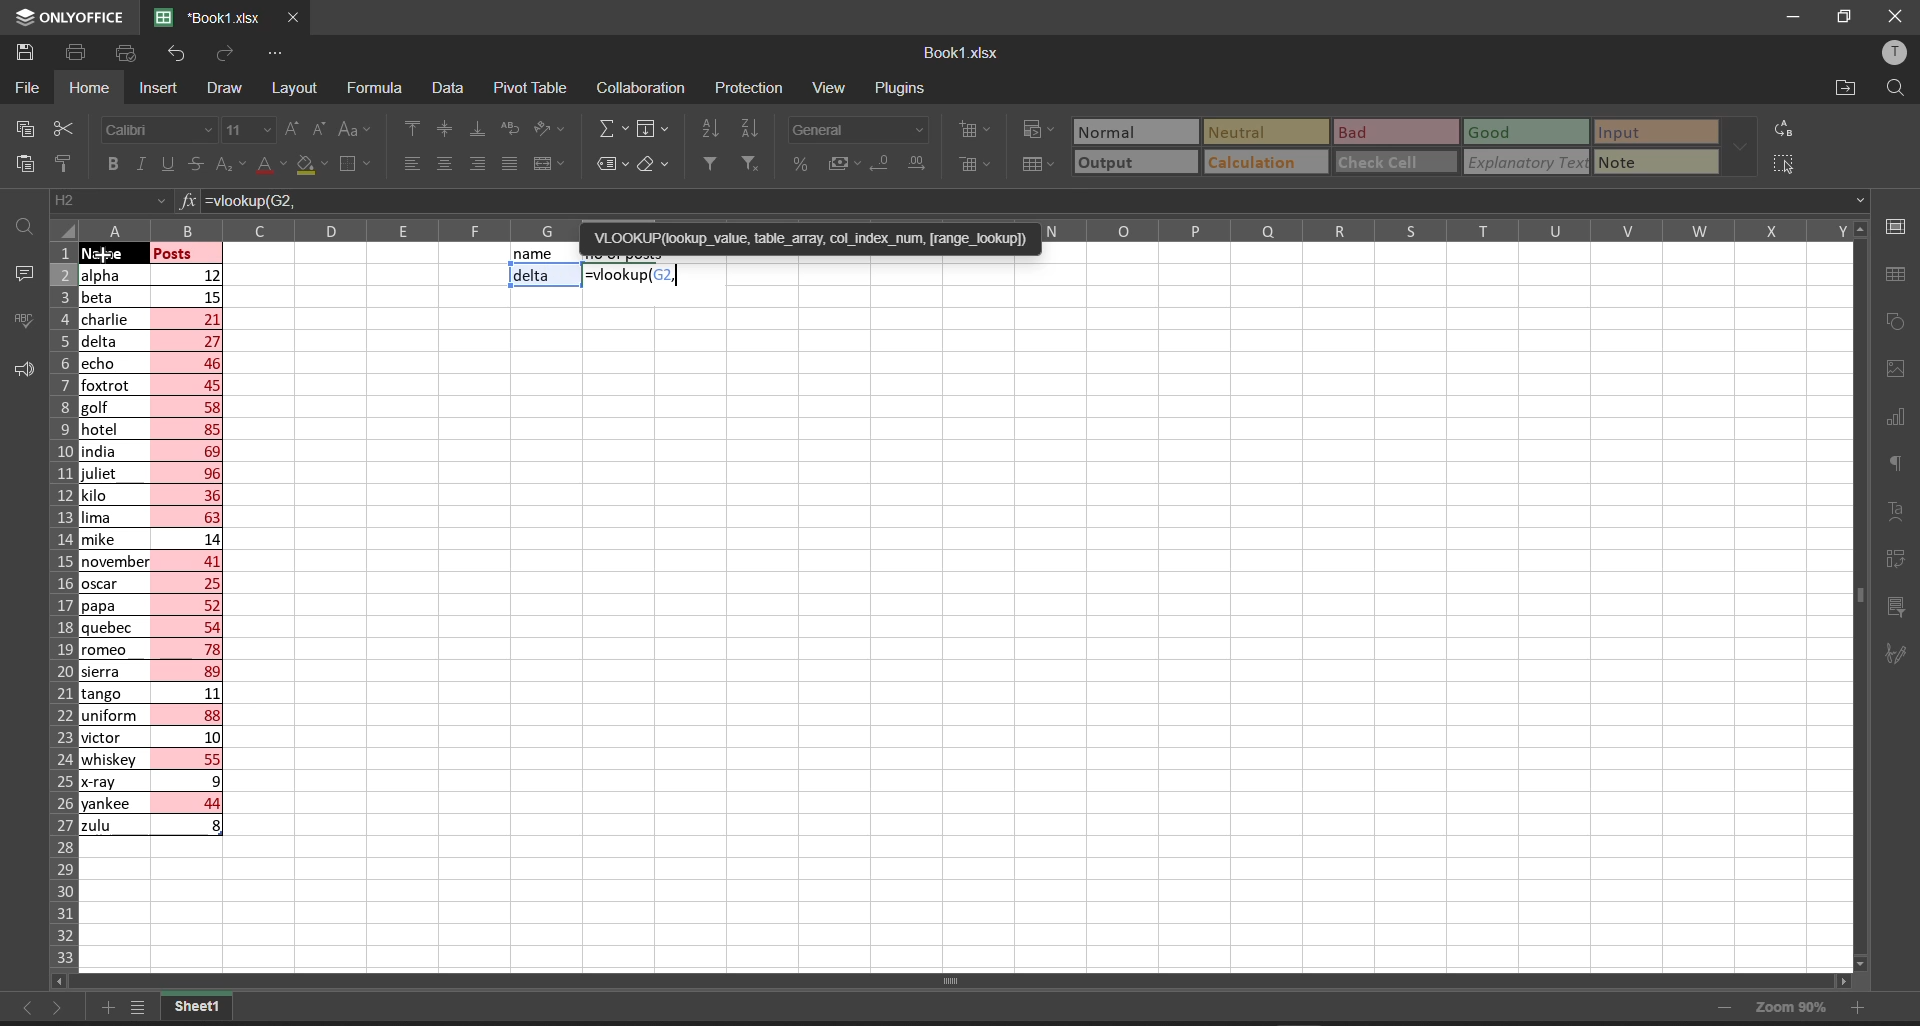 The image size is (1920, 1026). What do you see at coordinates (1037, 164) in the screenshot?
I see `format as table` at bounding box center [1037, 164].